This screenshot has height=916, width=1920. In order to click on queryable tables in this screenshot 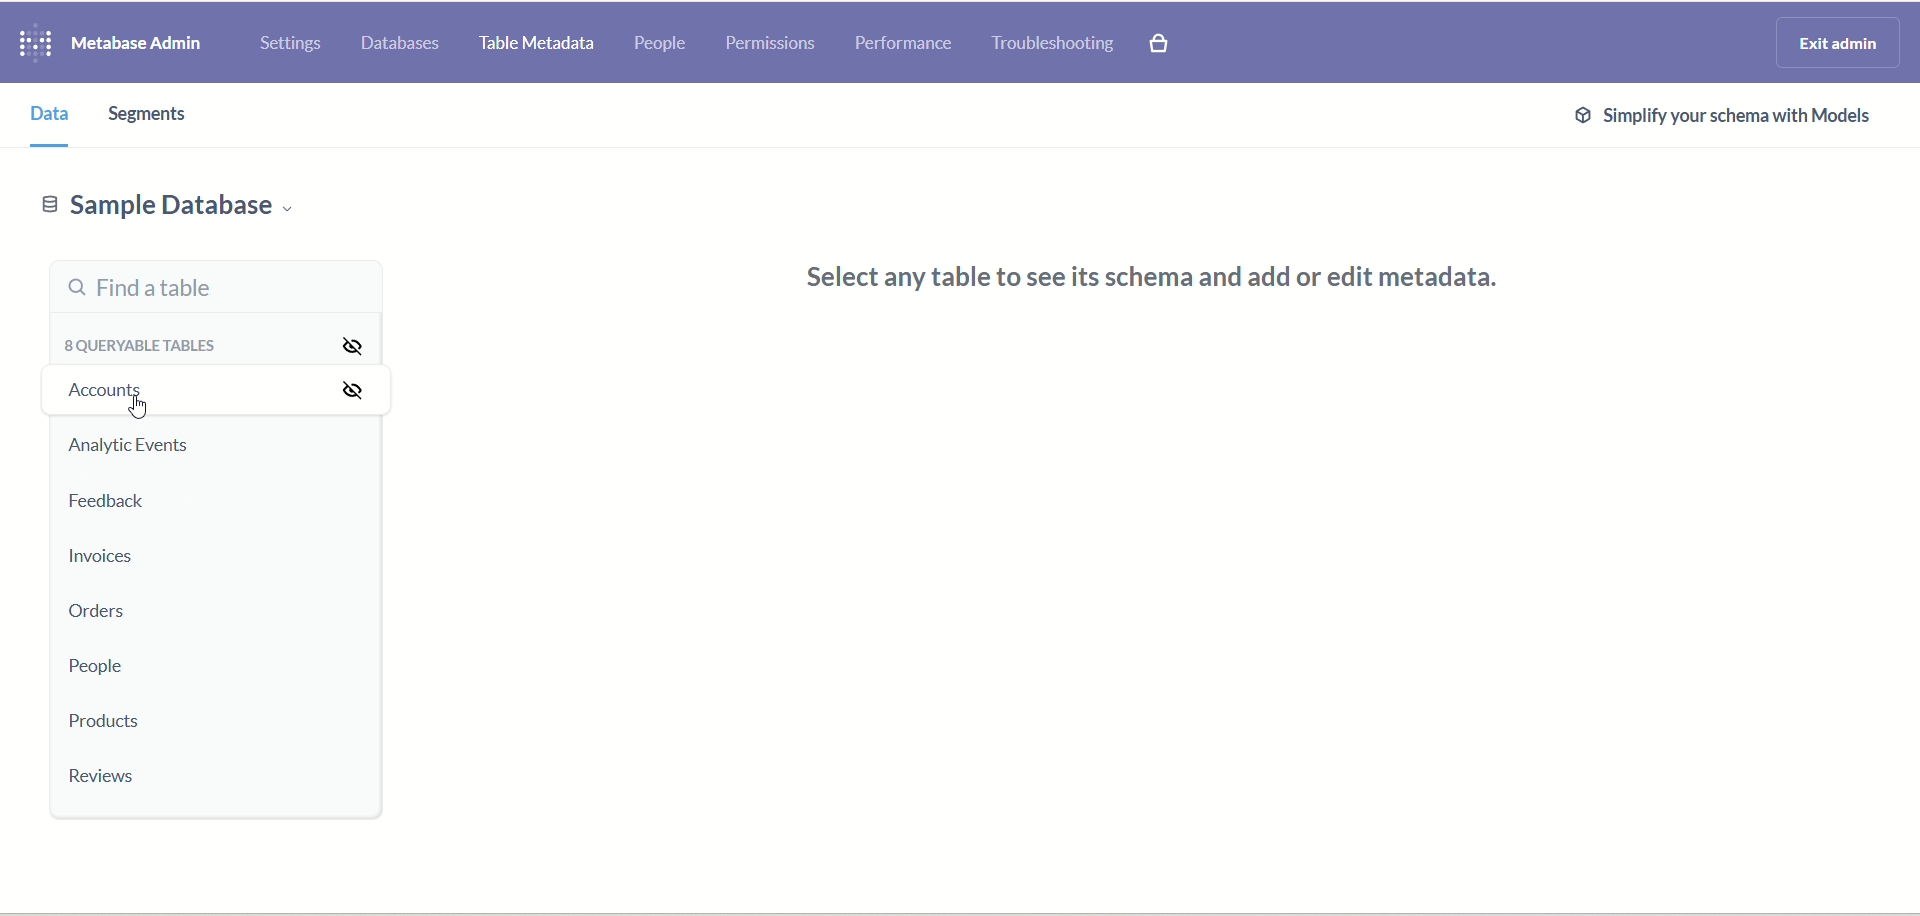, I will do `click(139, 351)`.